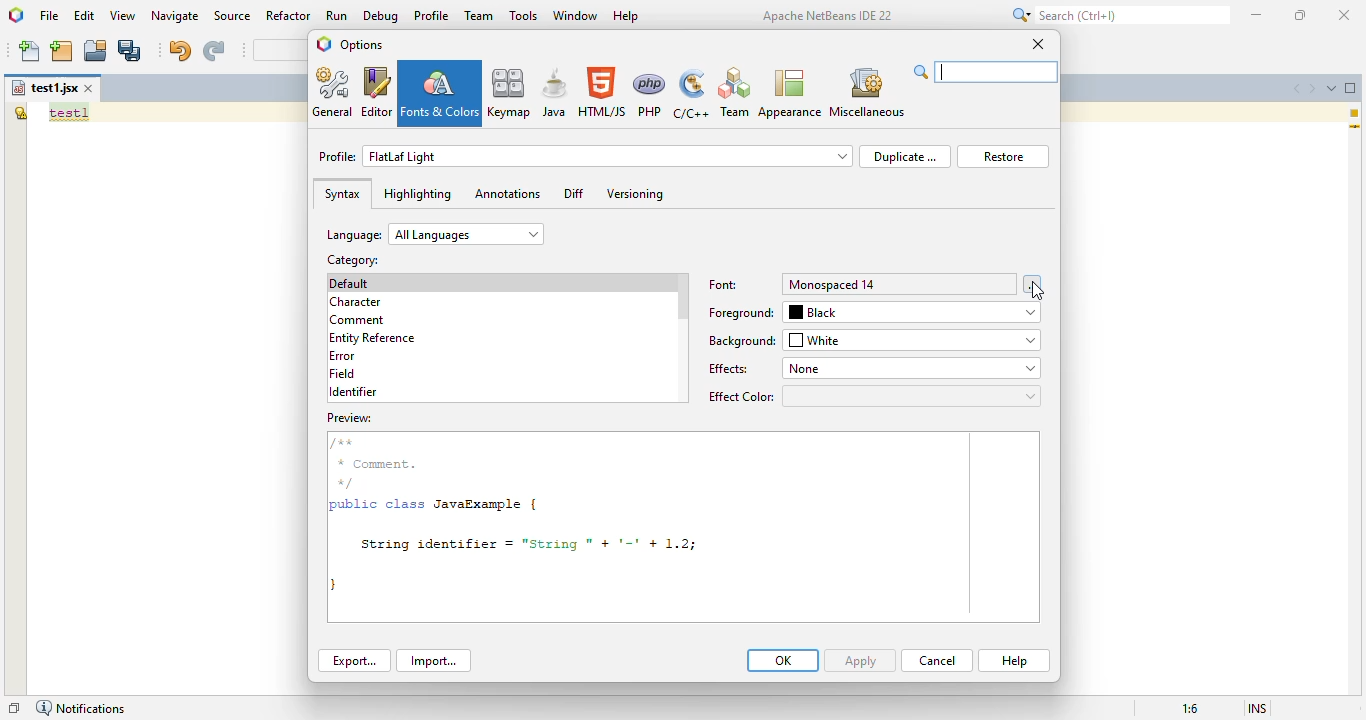 Image resolution: width=1366 pixels, height=720 pixels. What do you see at coordinates (123, 16) in the screenshot?
I see `view` at bounding box center [123, 16].